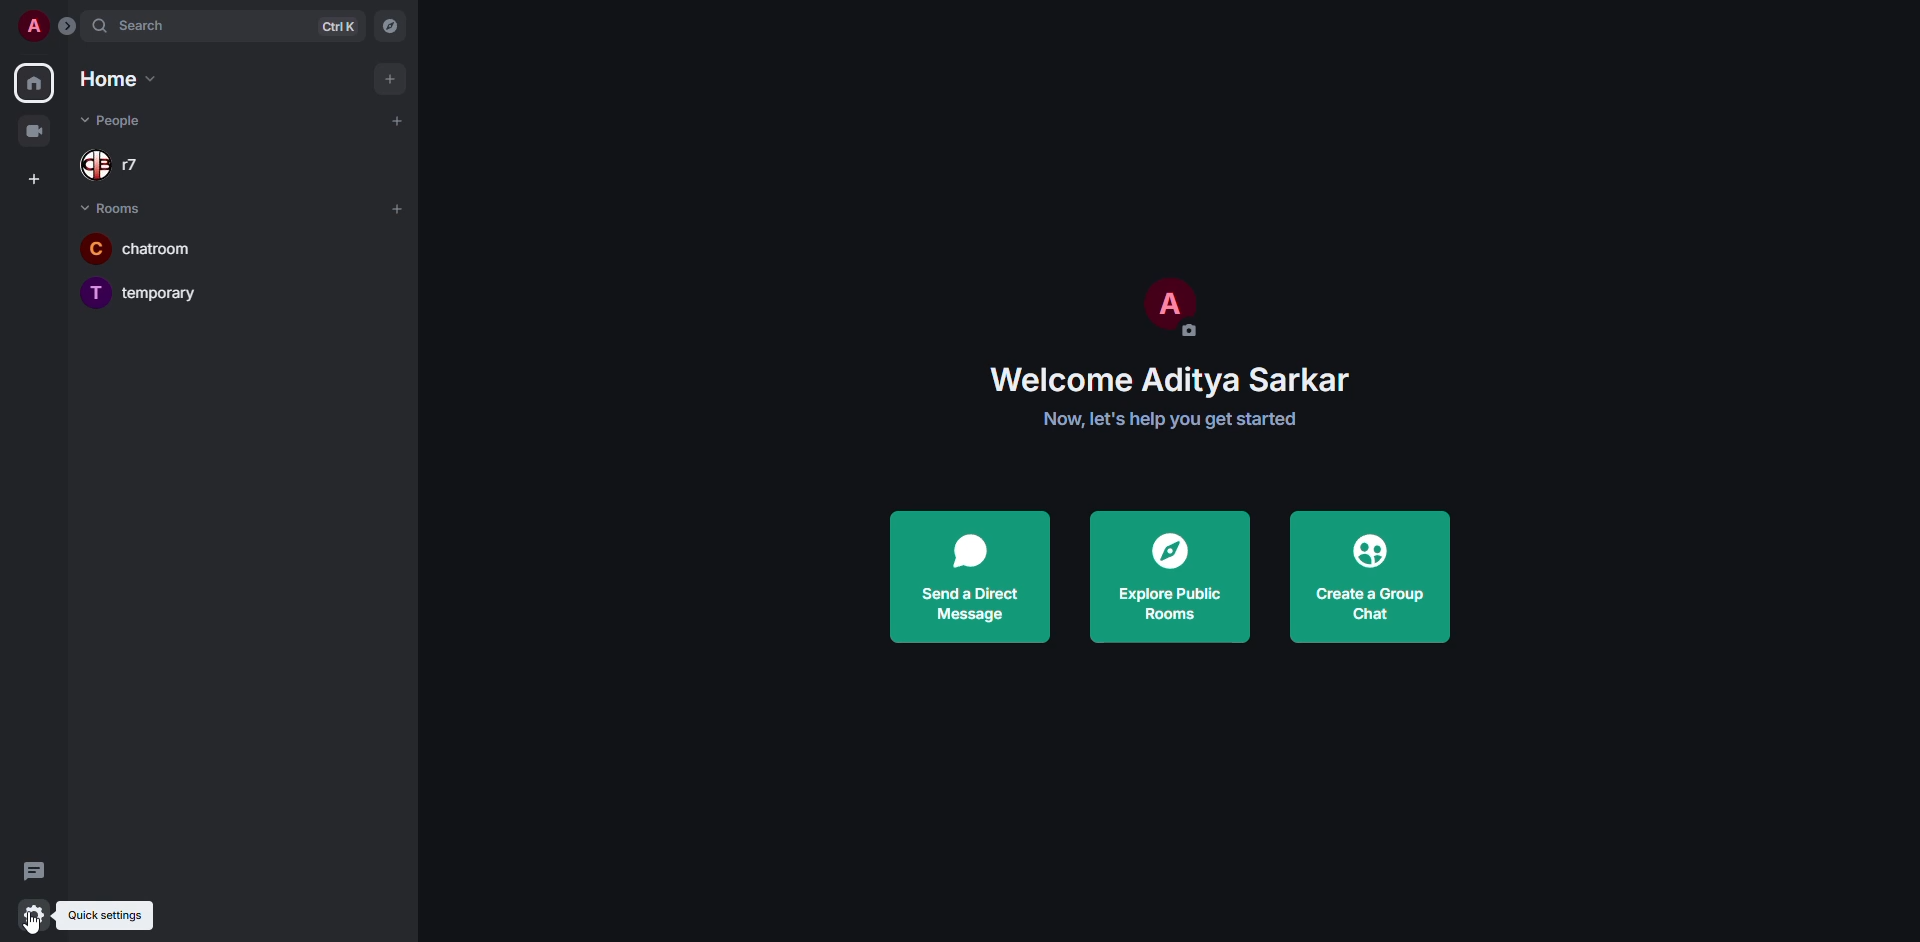 The image size is (1920, 942). I want to click on rooms, so click(112, 208).